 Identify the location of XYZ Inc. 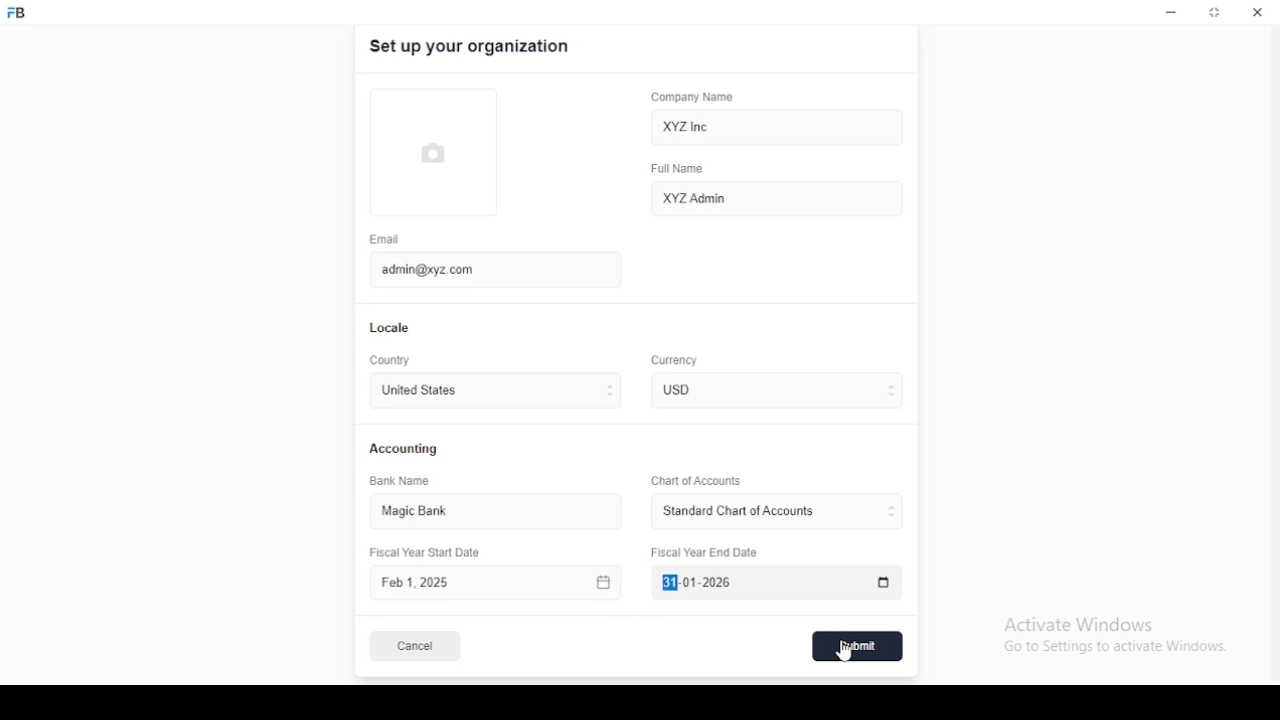
(779, 128).